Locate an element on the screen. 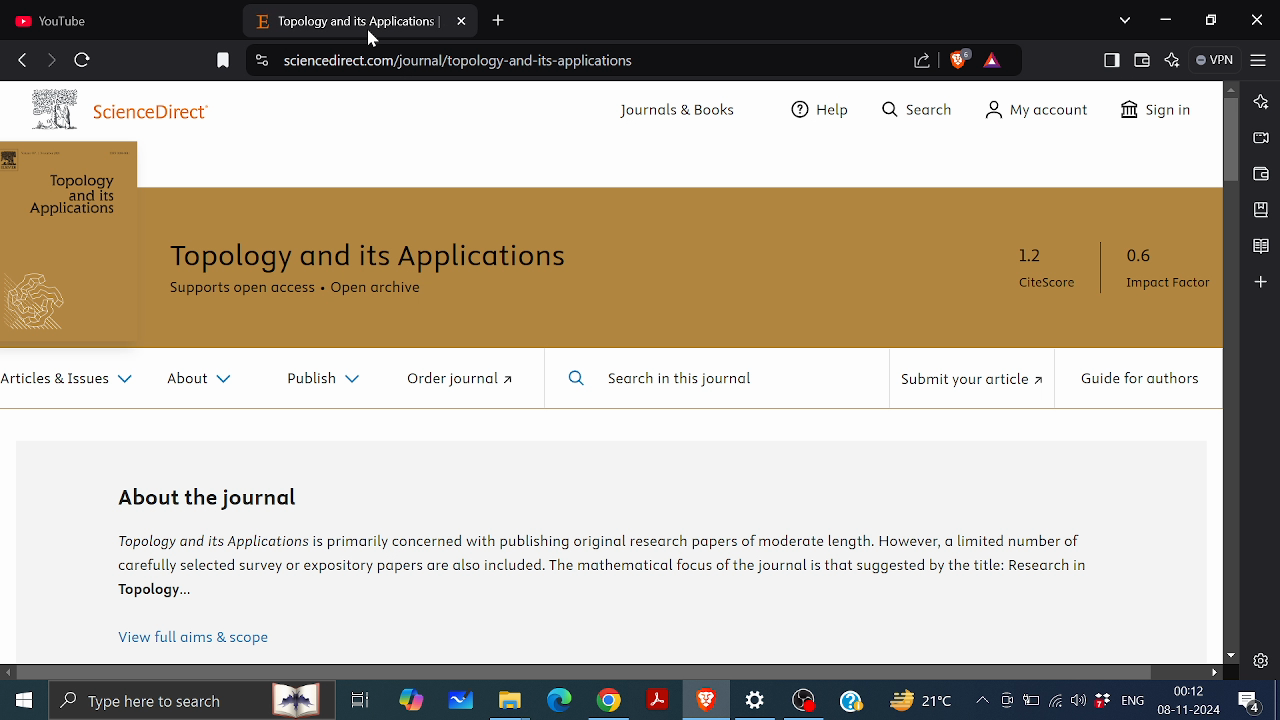 Image resolution: width=1280 pixels, height=720 pixels. Dropbox is located at coordinates (1101, 700).